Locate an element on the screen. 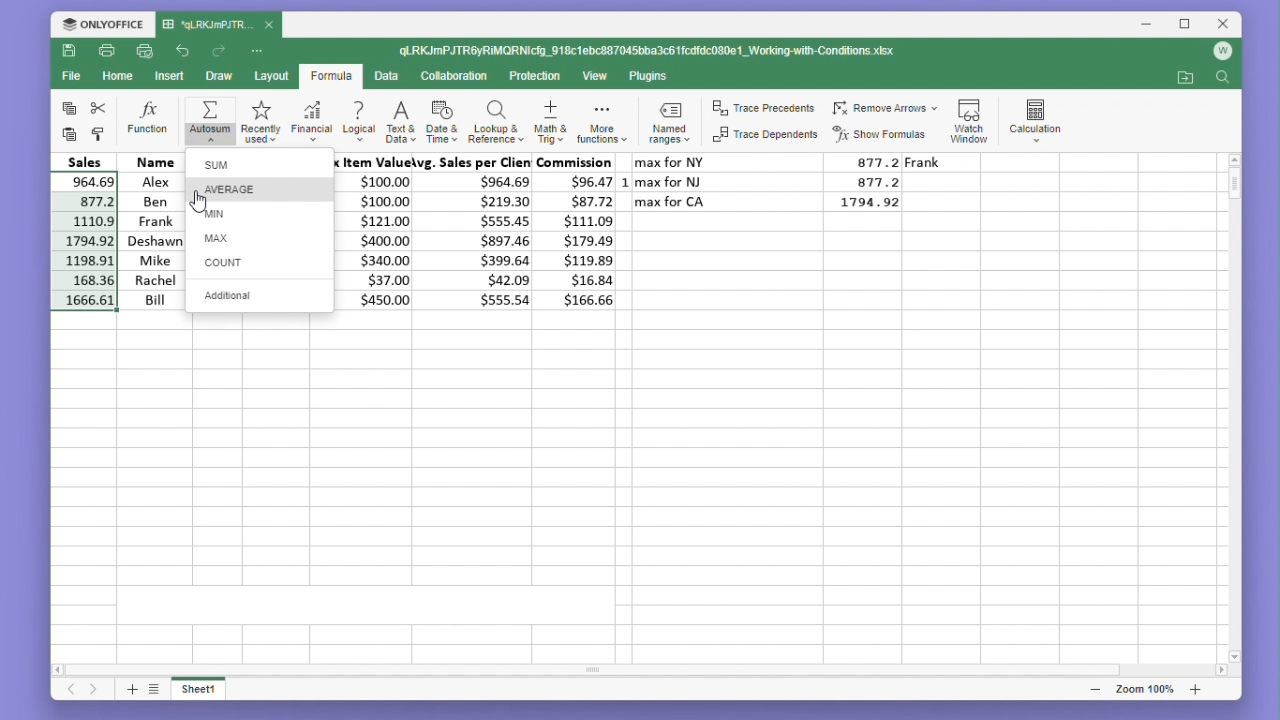  Average is located at coordinates (264, 189).